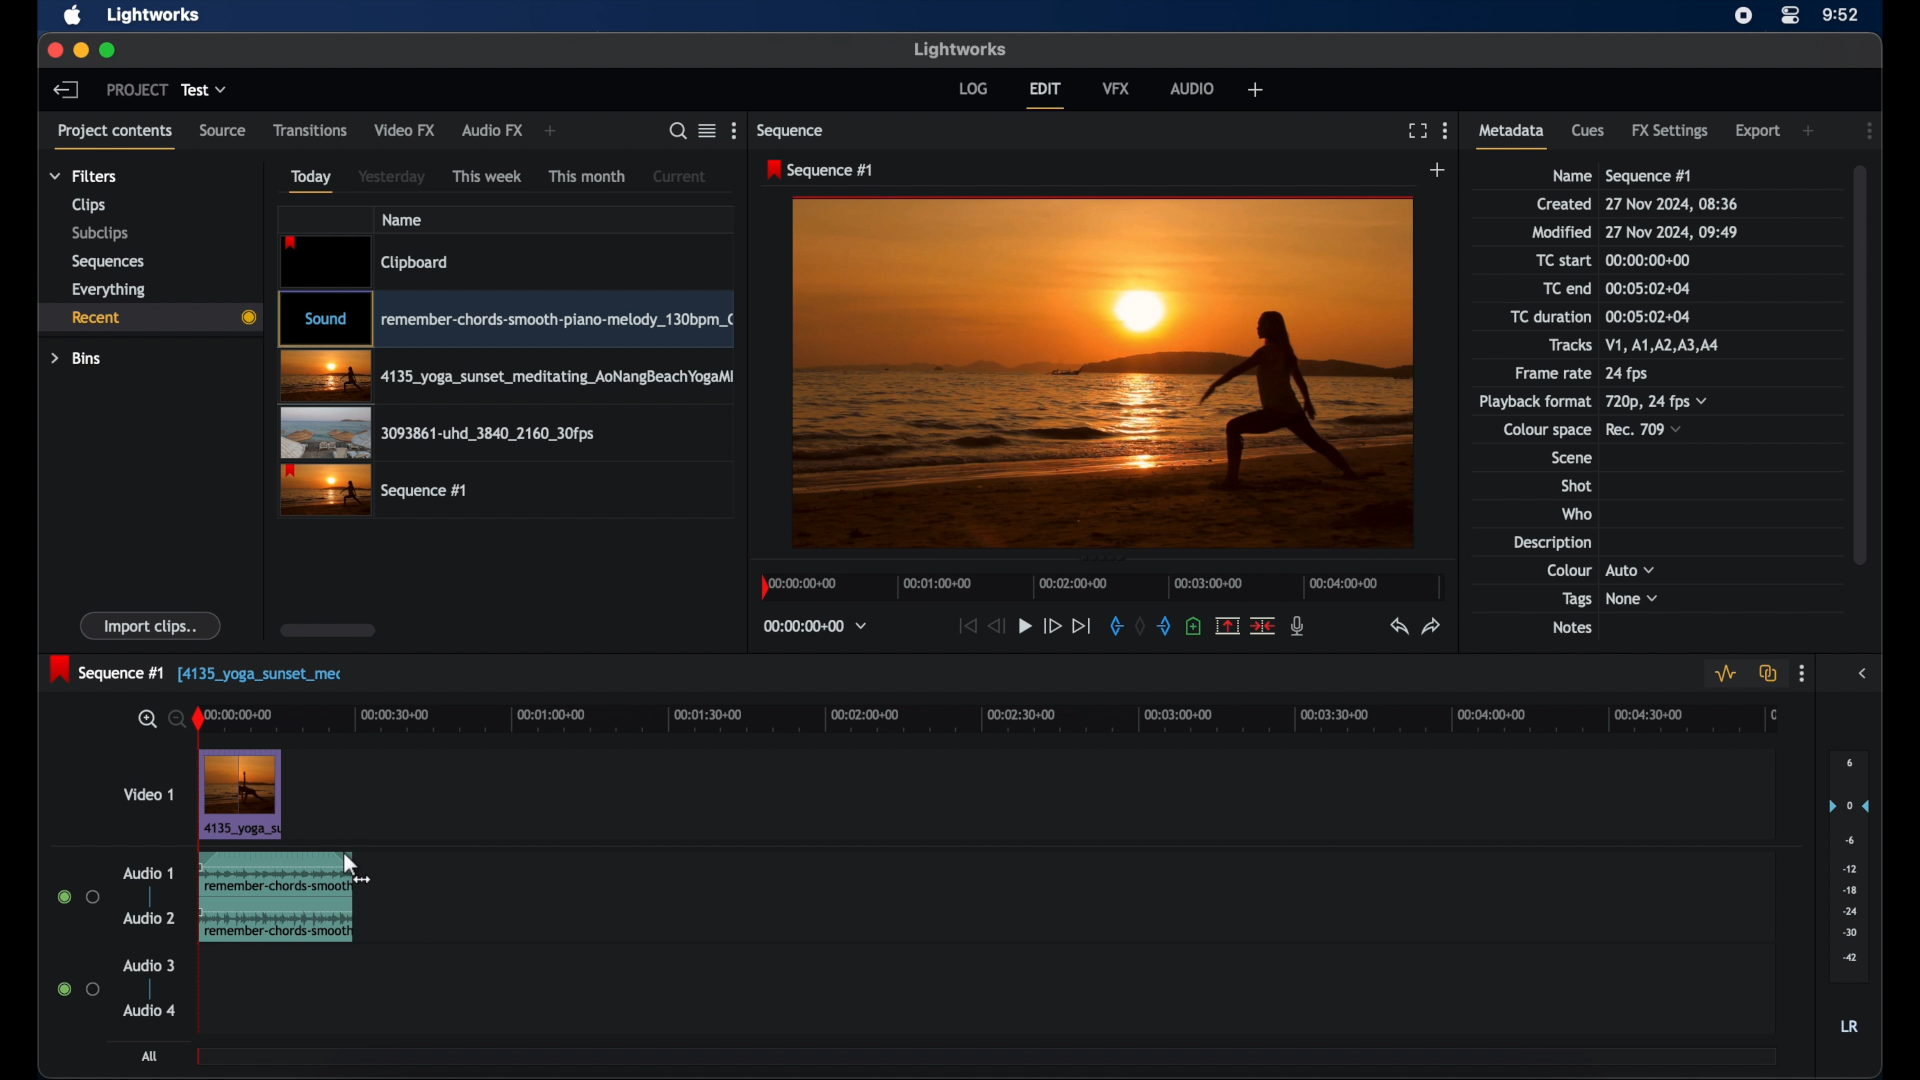 This screenshot has height=1080, width=1920. I want to click on redo, so click(1432, 625).